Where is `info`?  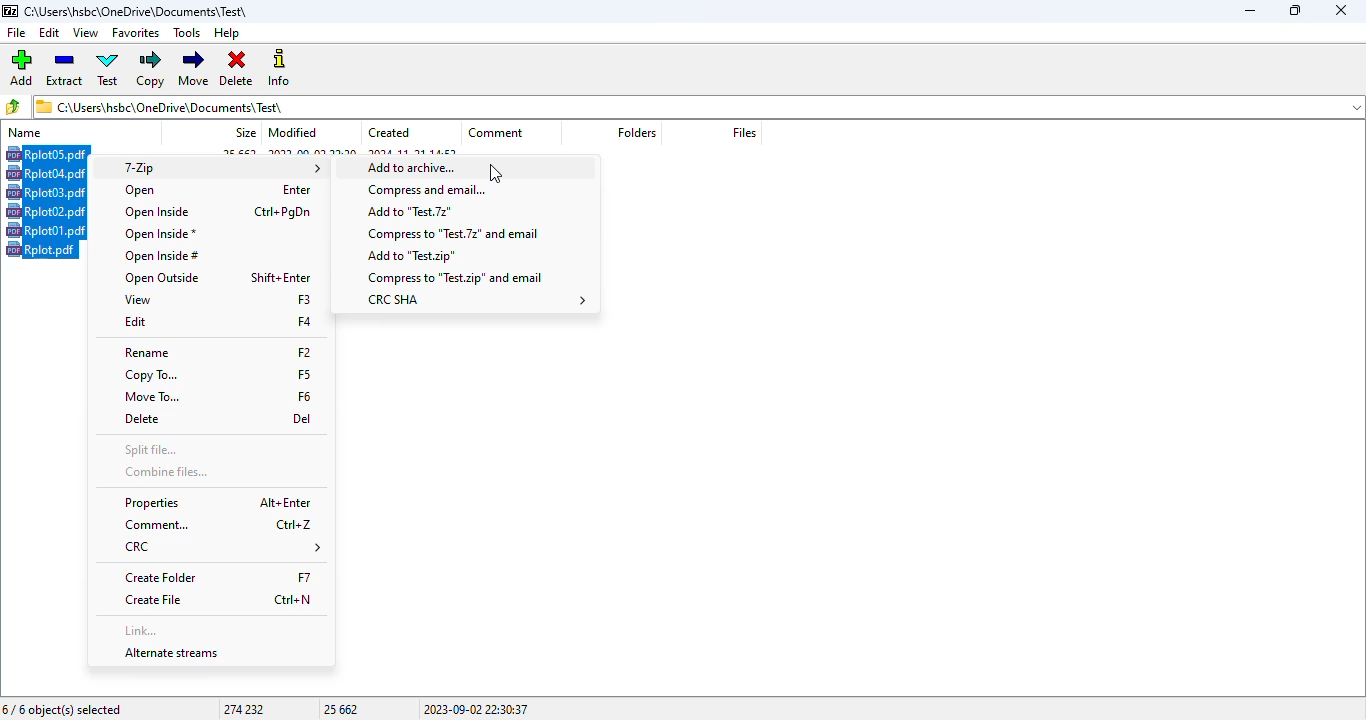 info is located at coordinates (281, 68).